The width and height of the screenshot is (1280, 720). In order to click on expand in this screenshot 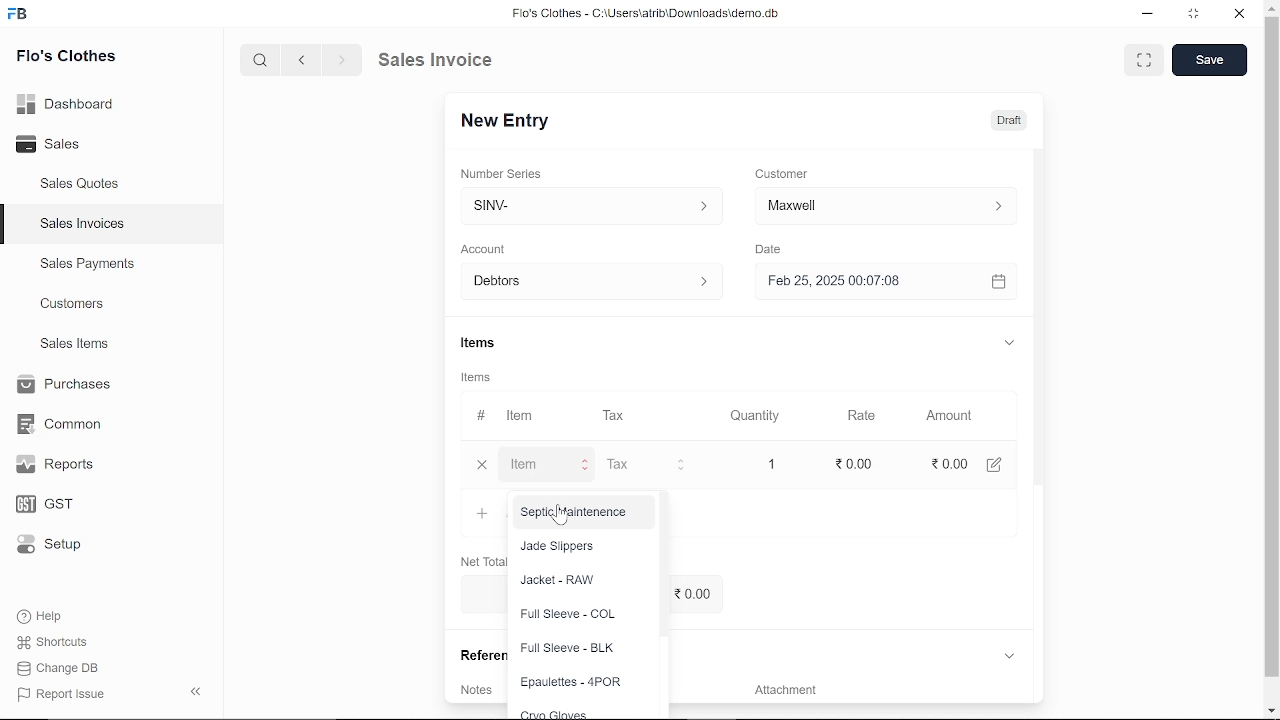, I will do `click(1142, 61)`.